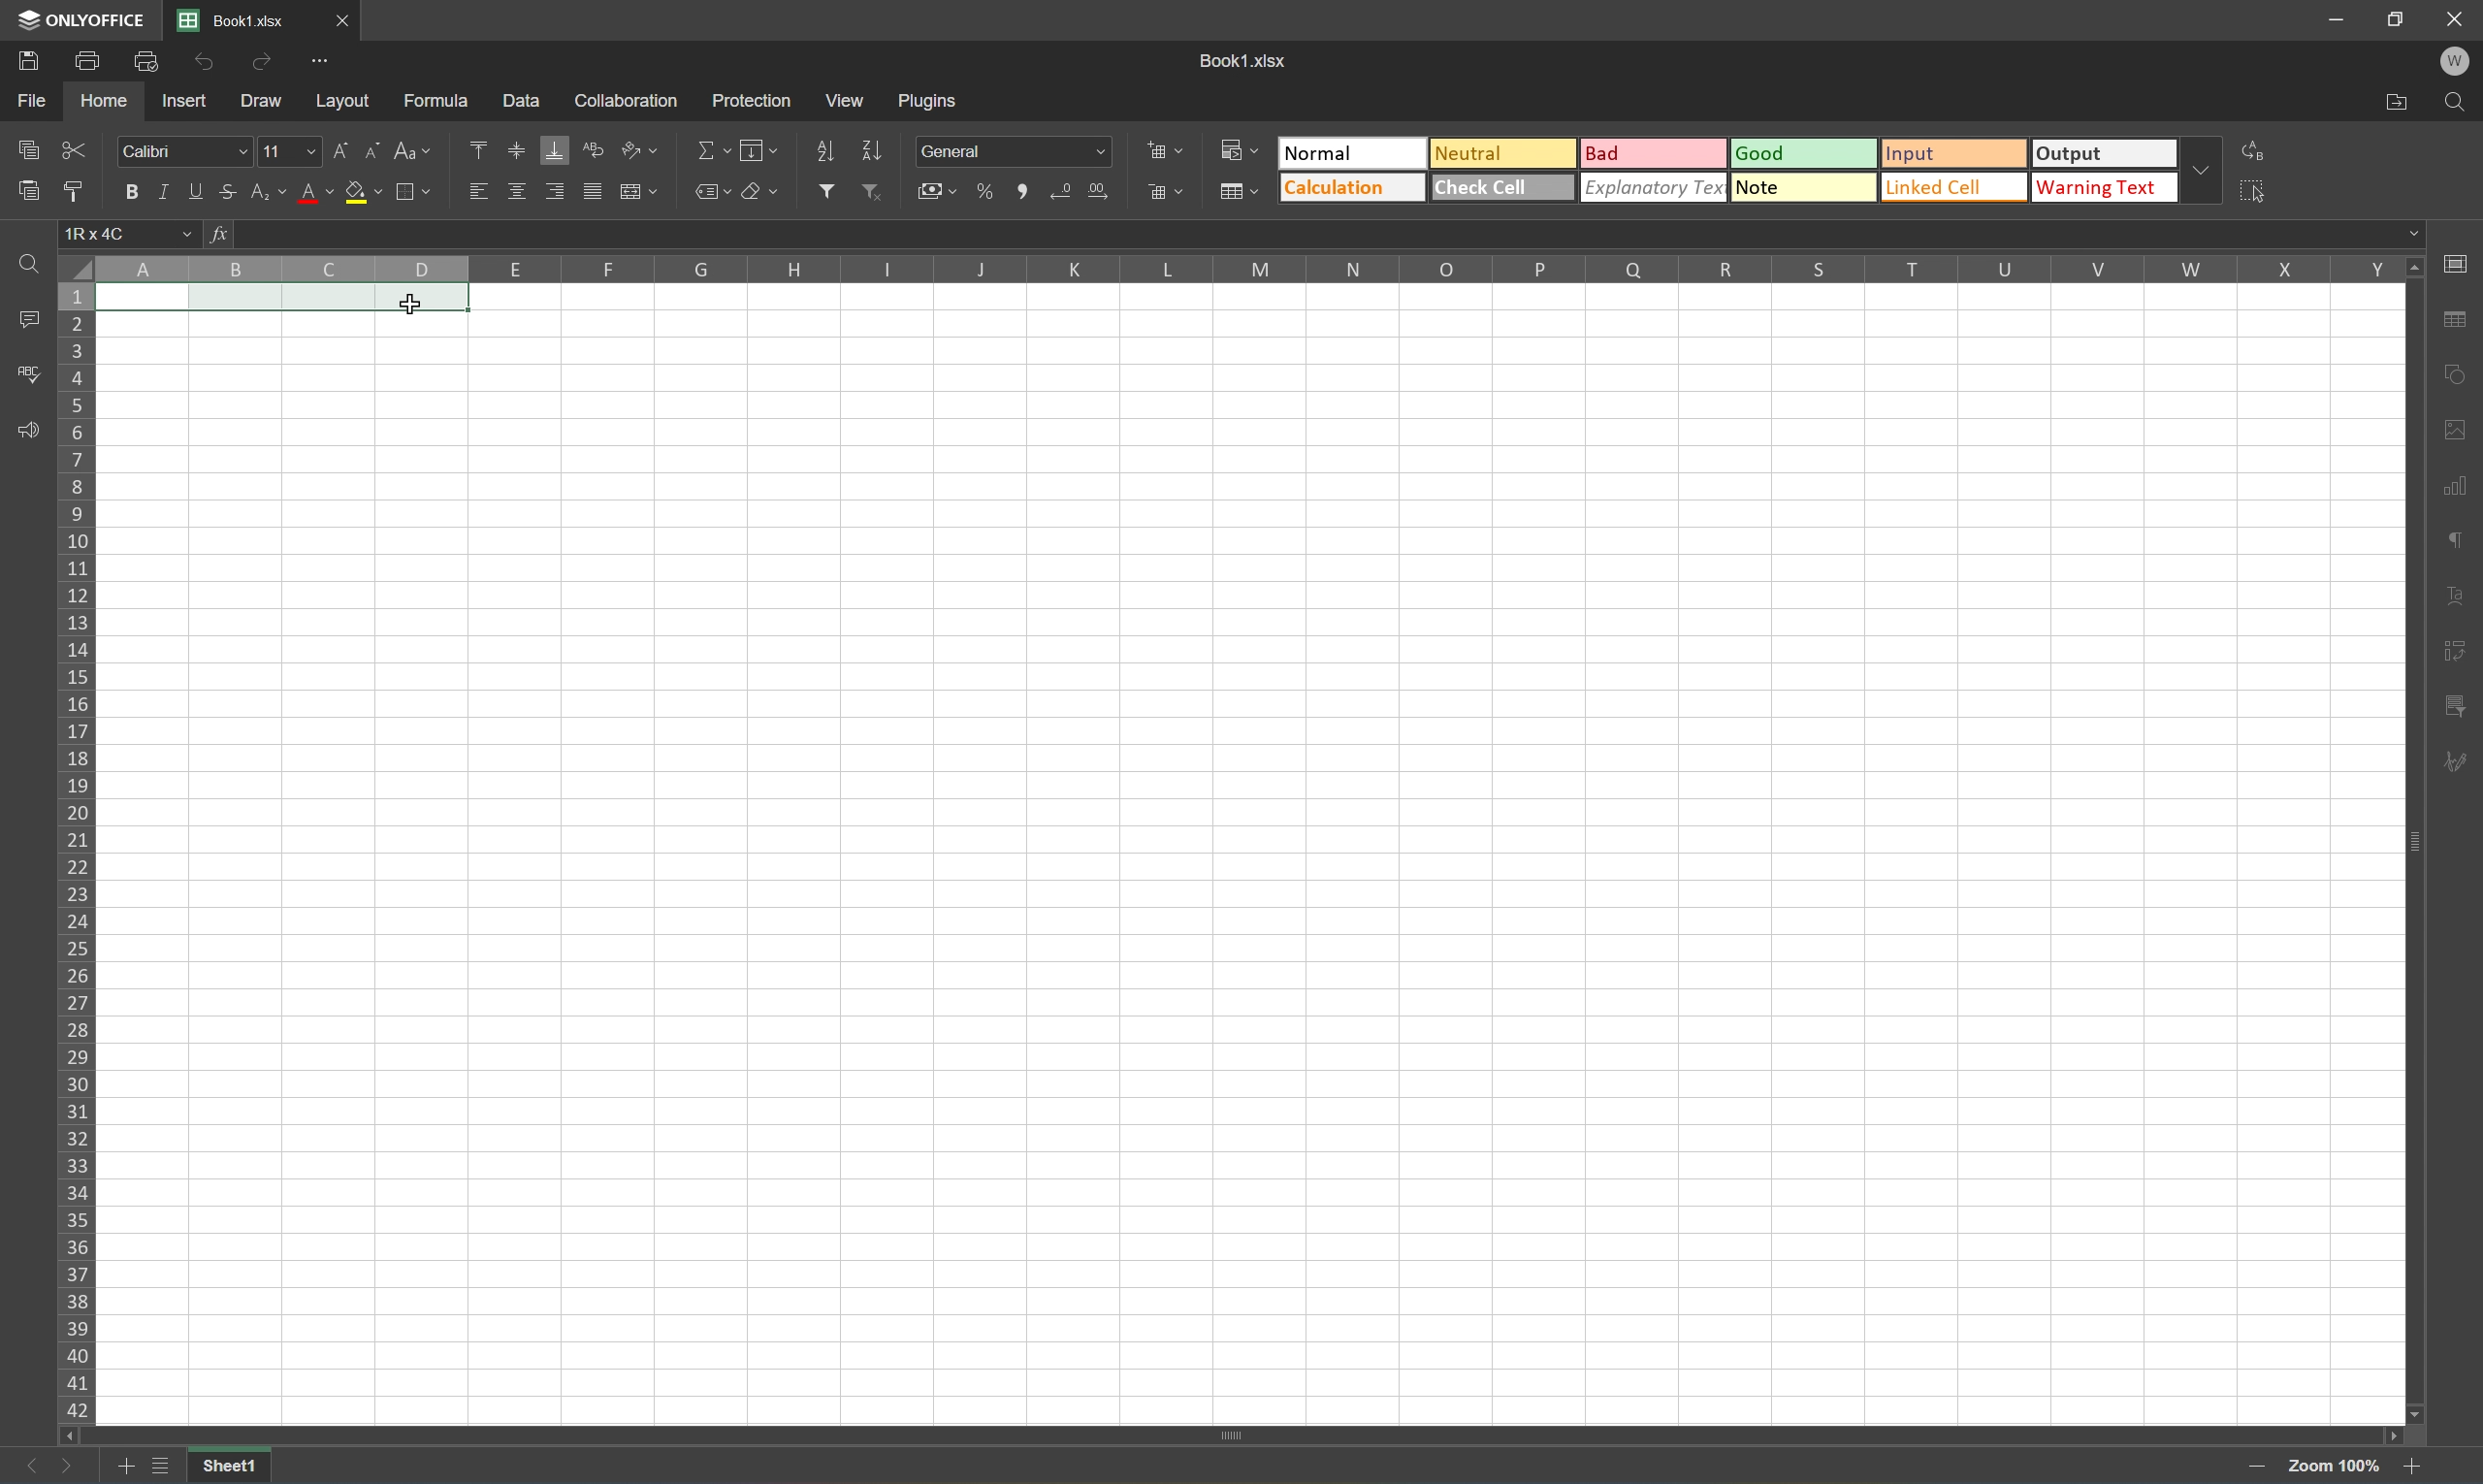  I want to click on Warning text, so click(2111, 187).